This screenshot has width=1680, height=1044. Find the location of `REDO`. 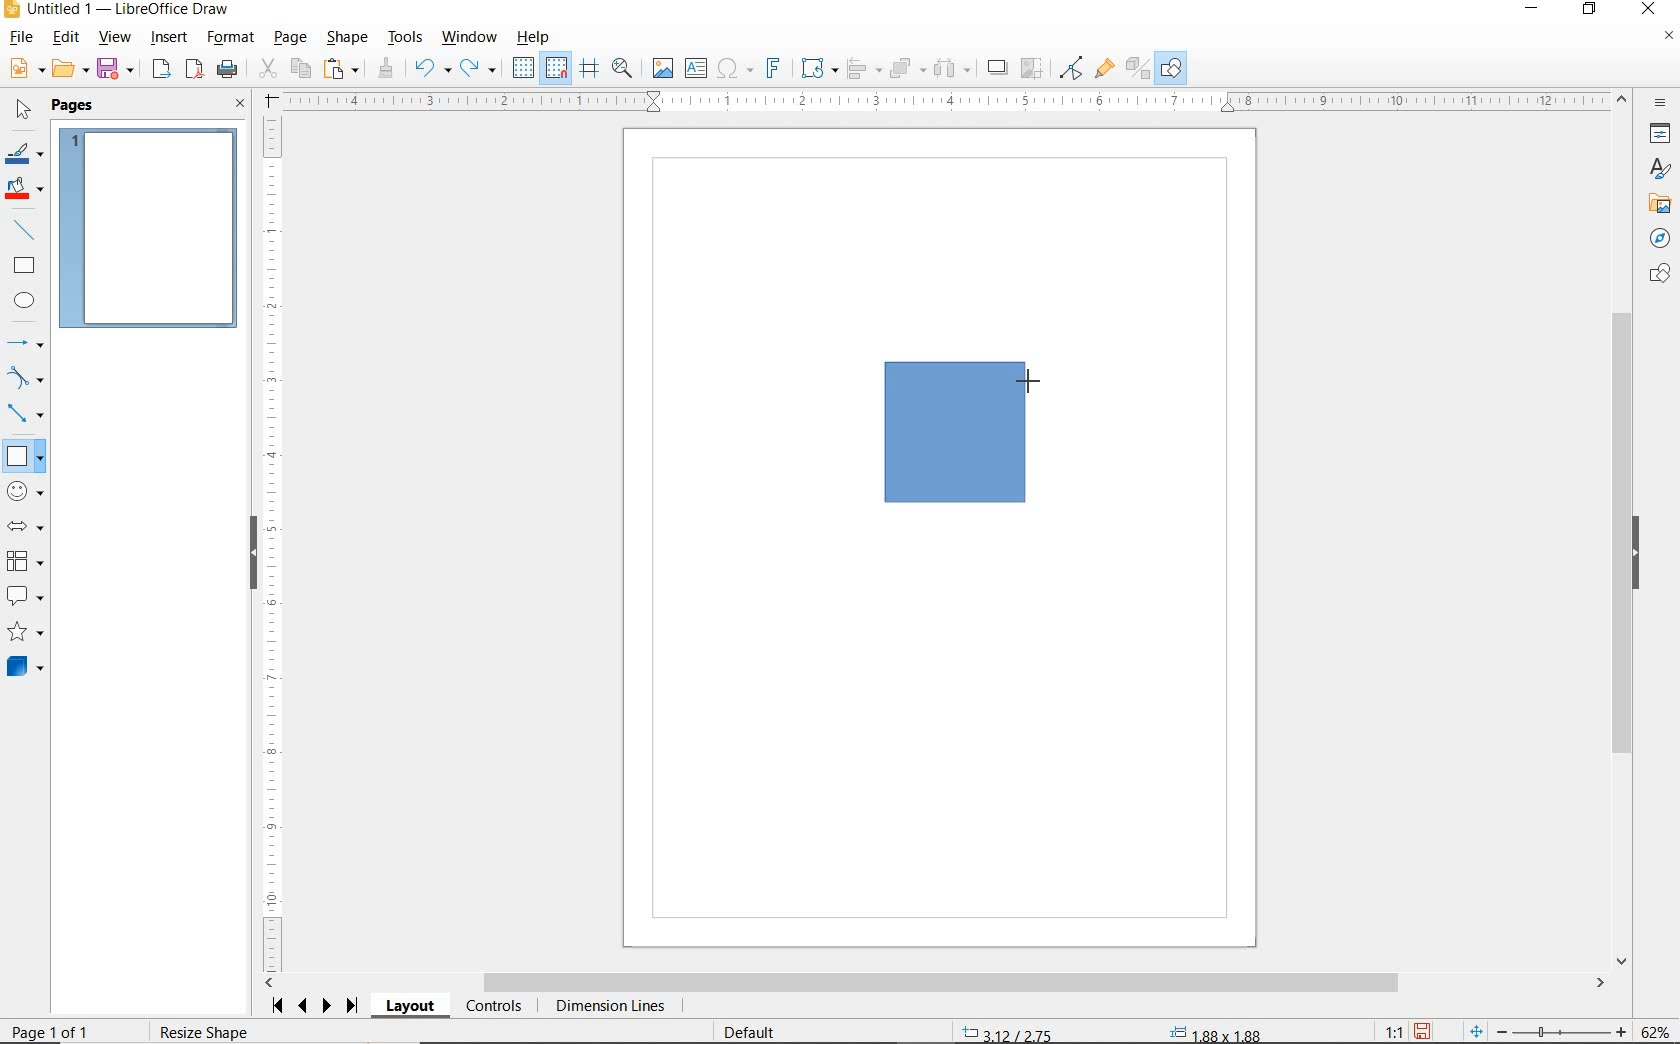

REDO is located at coordinates (483, 69).